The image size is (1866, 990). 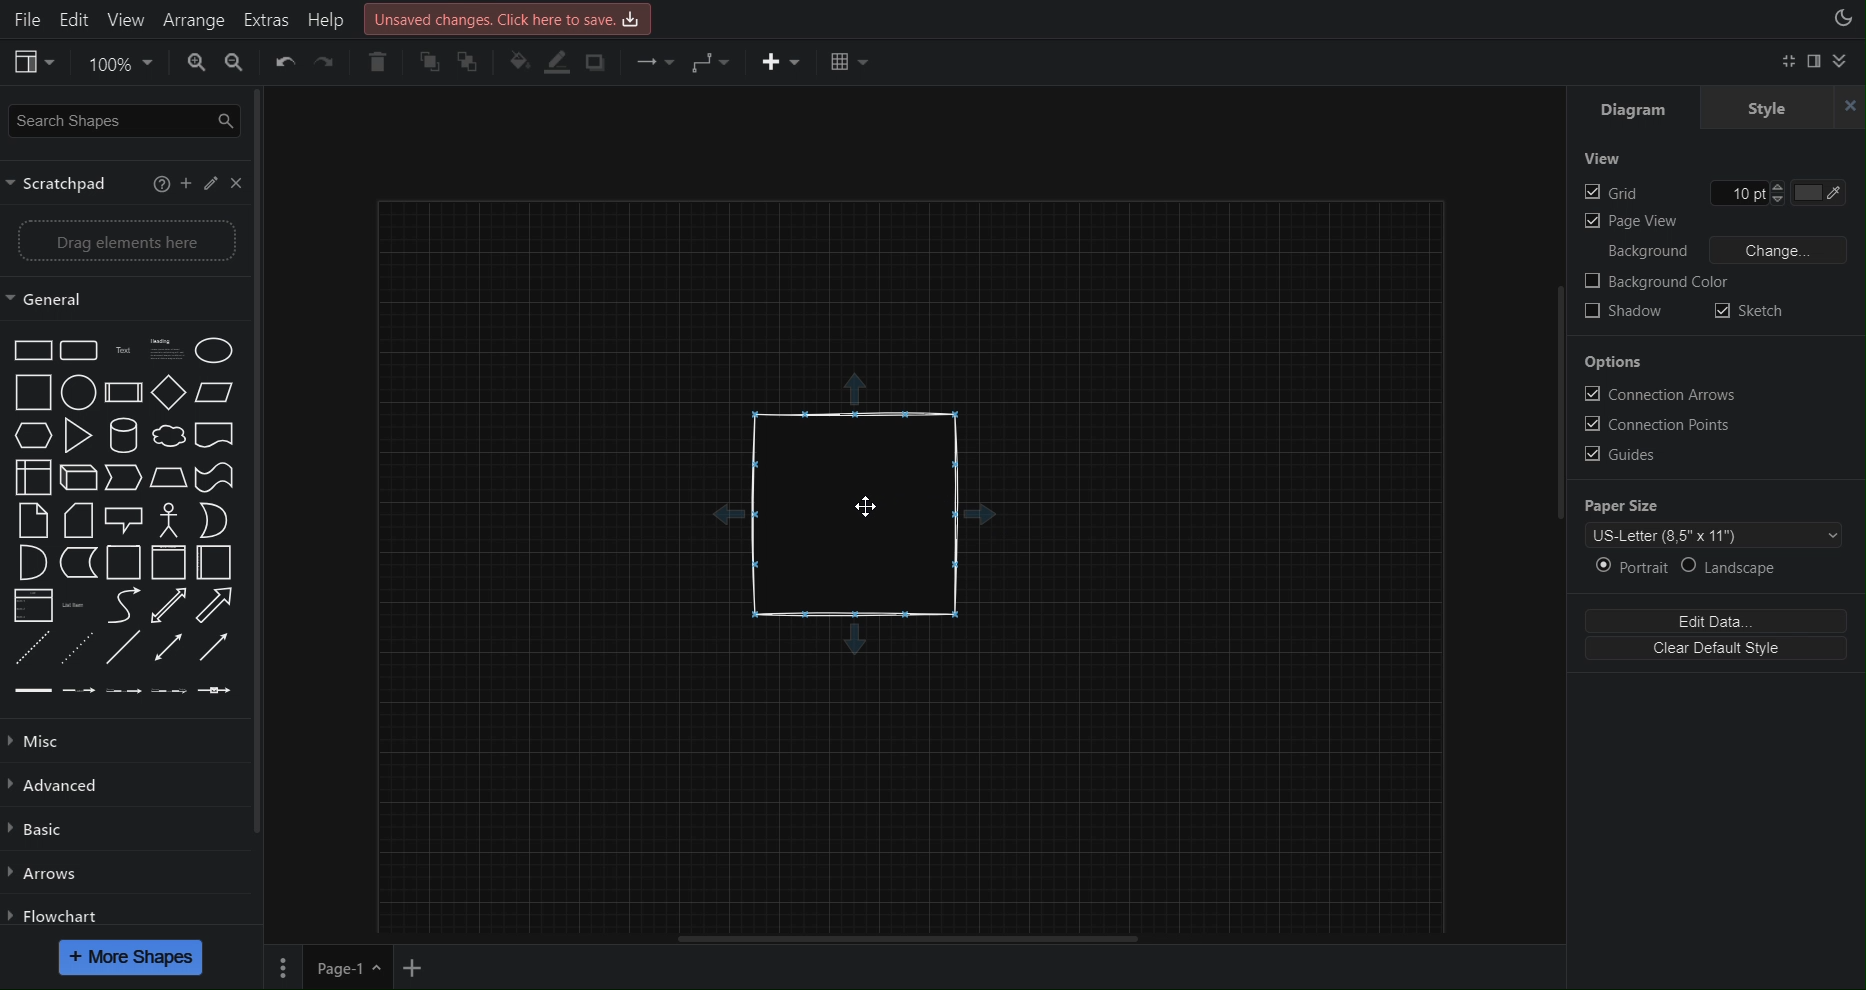 I want to click on More Shapes, so click(x=130, y=957).